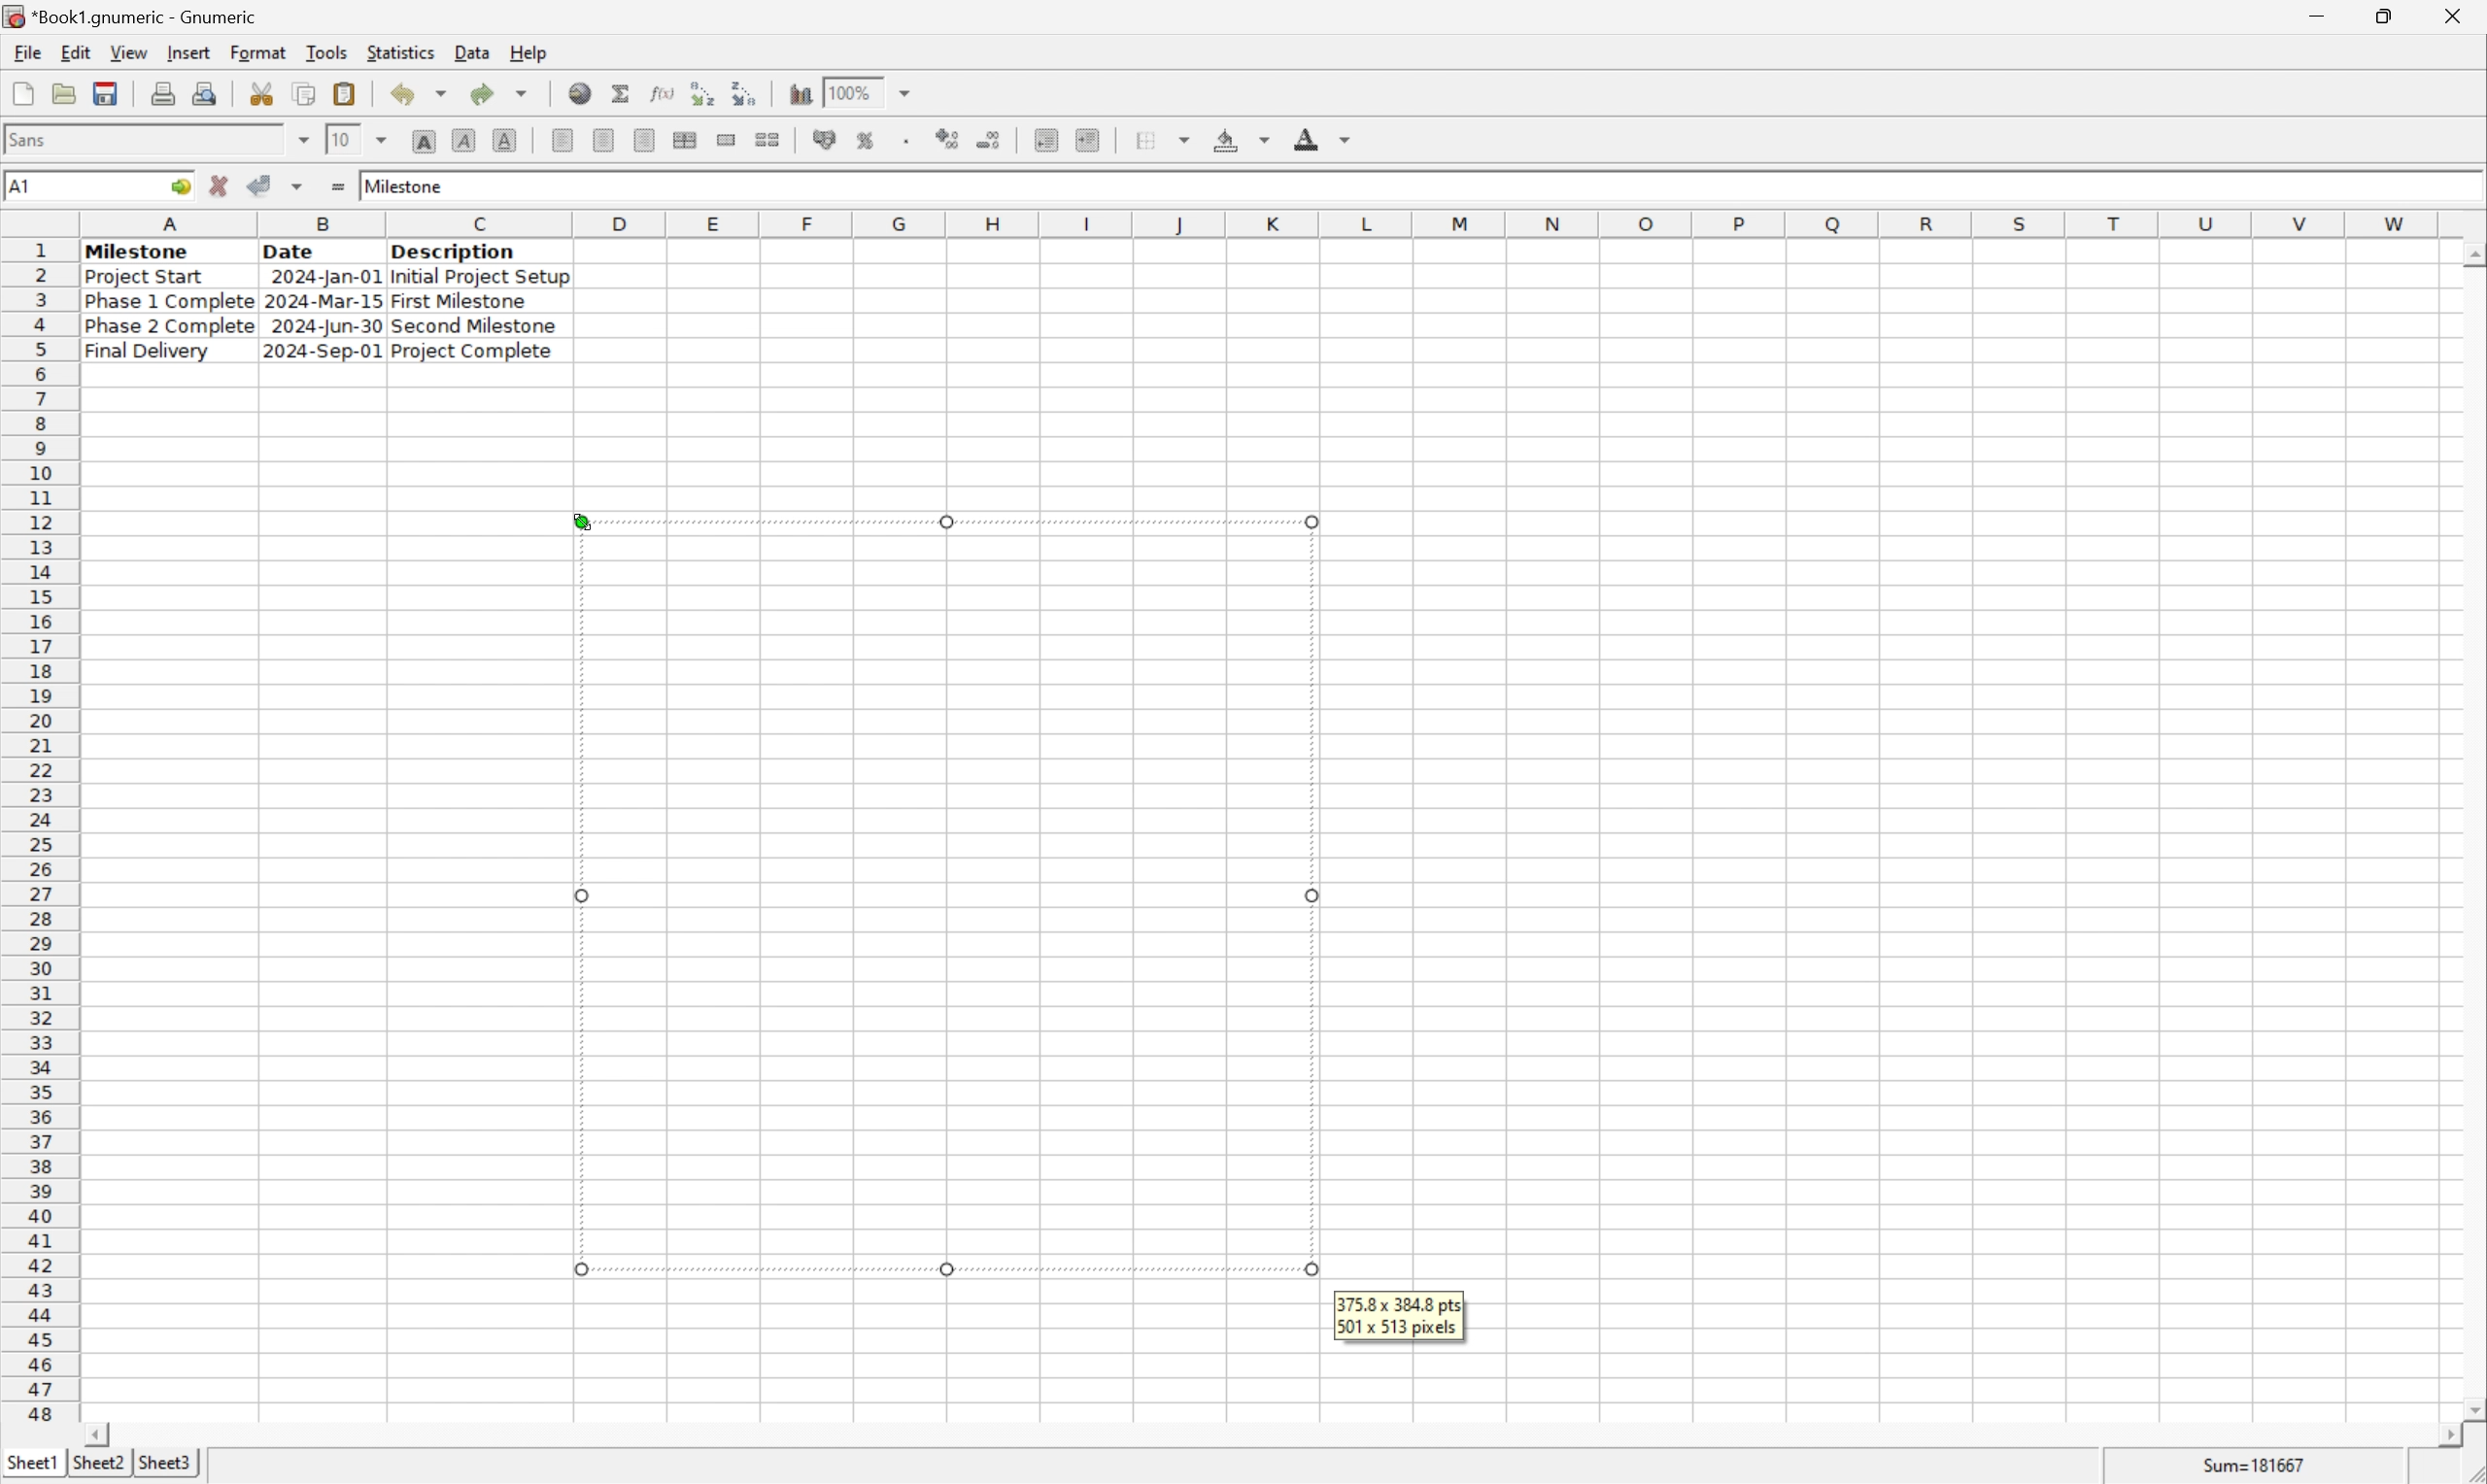  Describe the element at coordinates (911, 140) in the screenshot. I see `Set the format of the selected cells to include a thousands separator` at that location.